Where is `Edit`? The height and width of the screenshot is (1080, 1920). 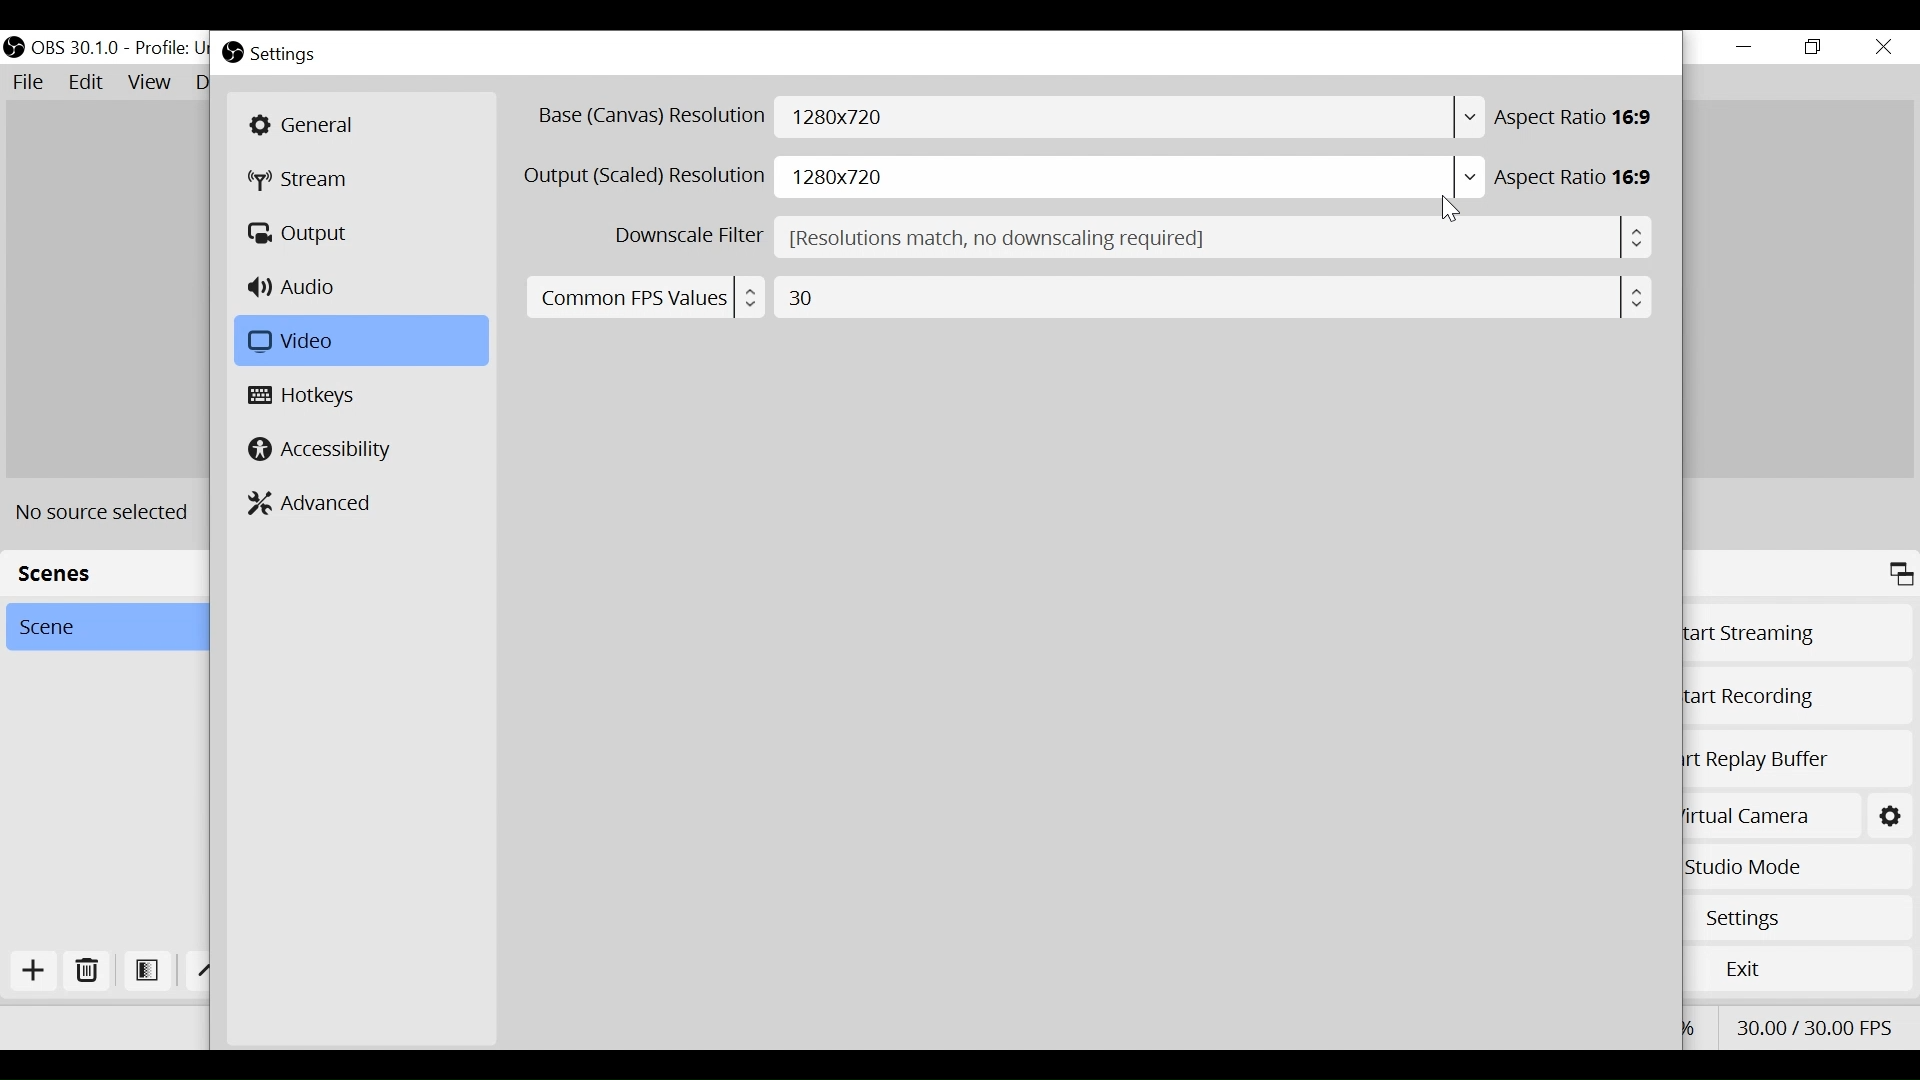
Edit is located at coordinates (87, 83).